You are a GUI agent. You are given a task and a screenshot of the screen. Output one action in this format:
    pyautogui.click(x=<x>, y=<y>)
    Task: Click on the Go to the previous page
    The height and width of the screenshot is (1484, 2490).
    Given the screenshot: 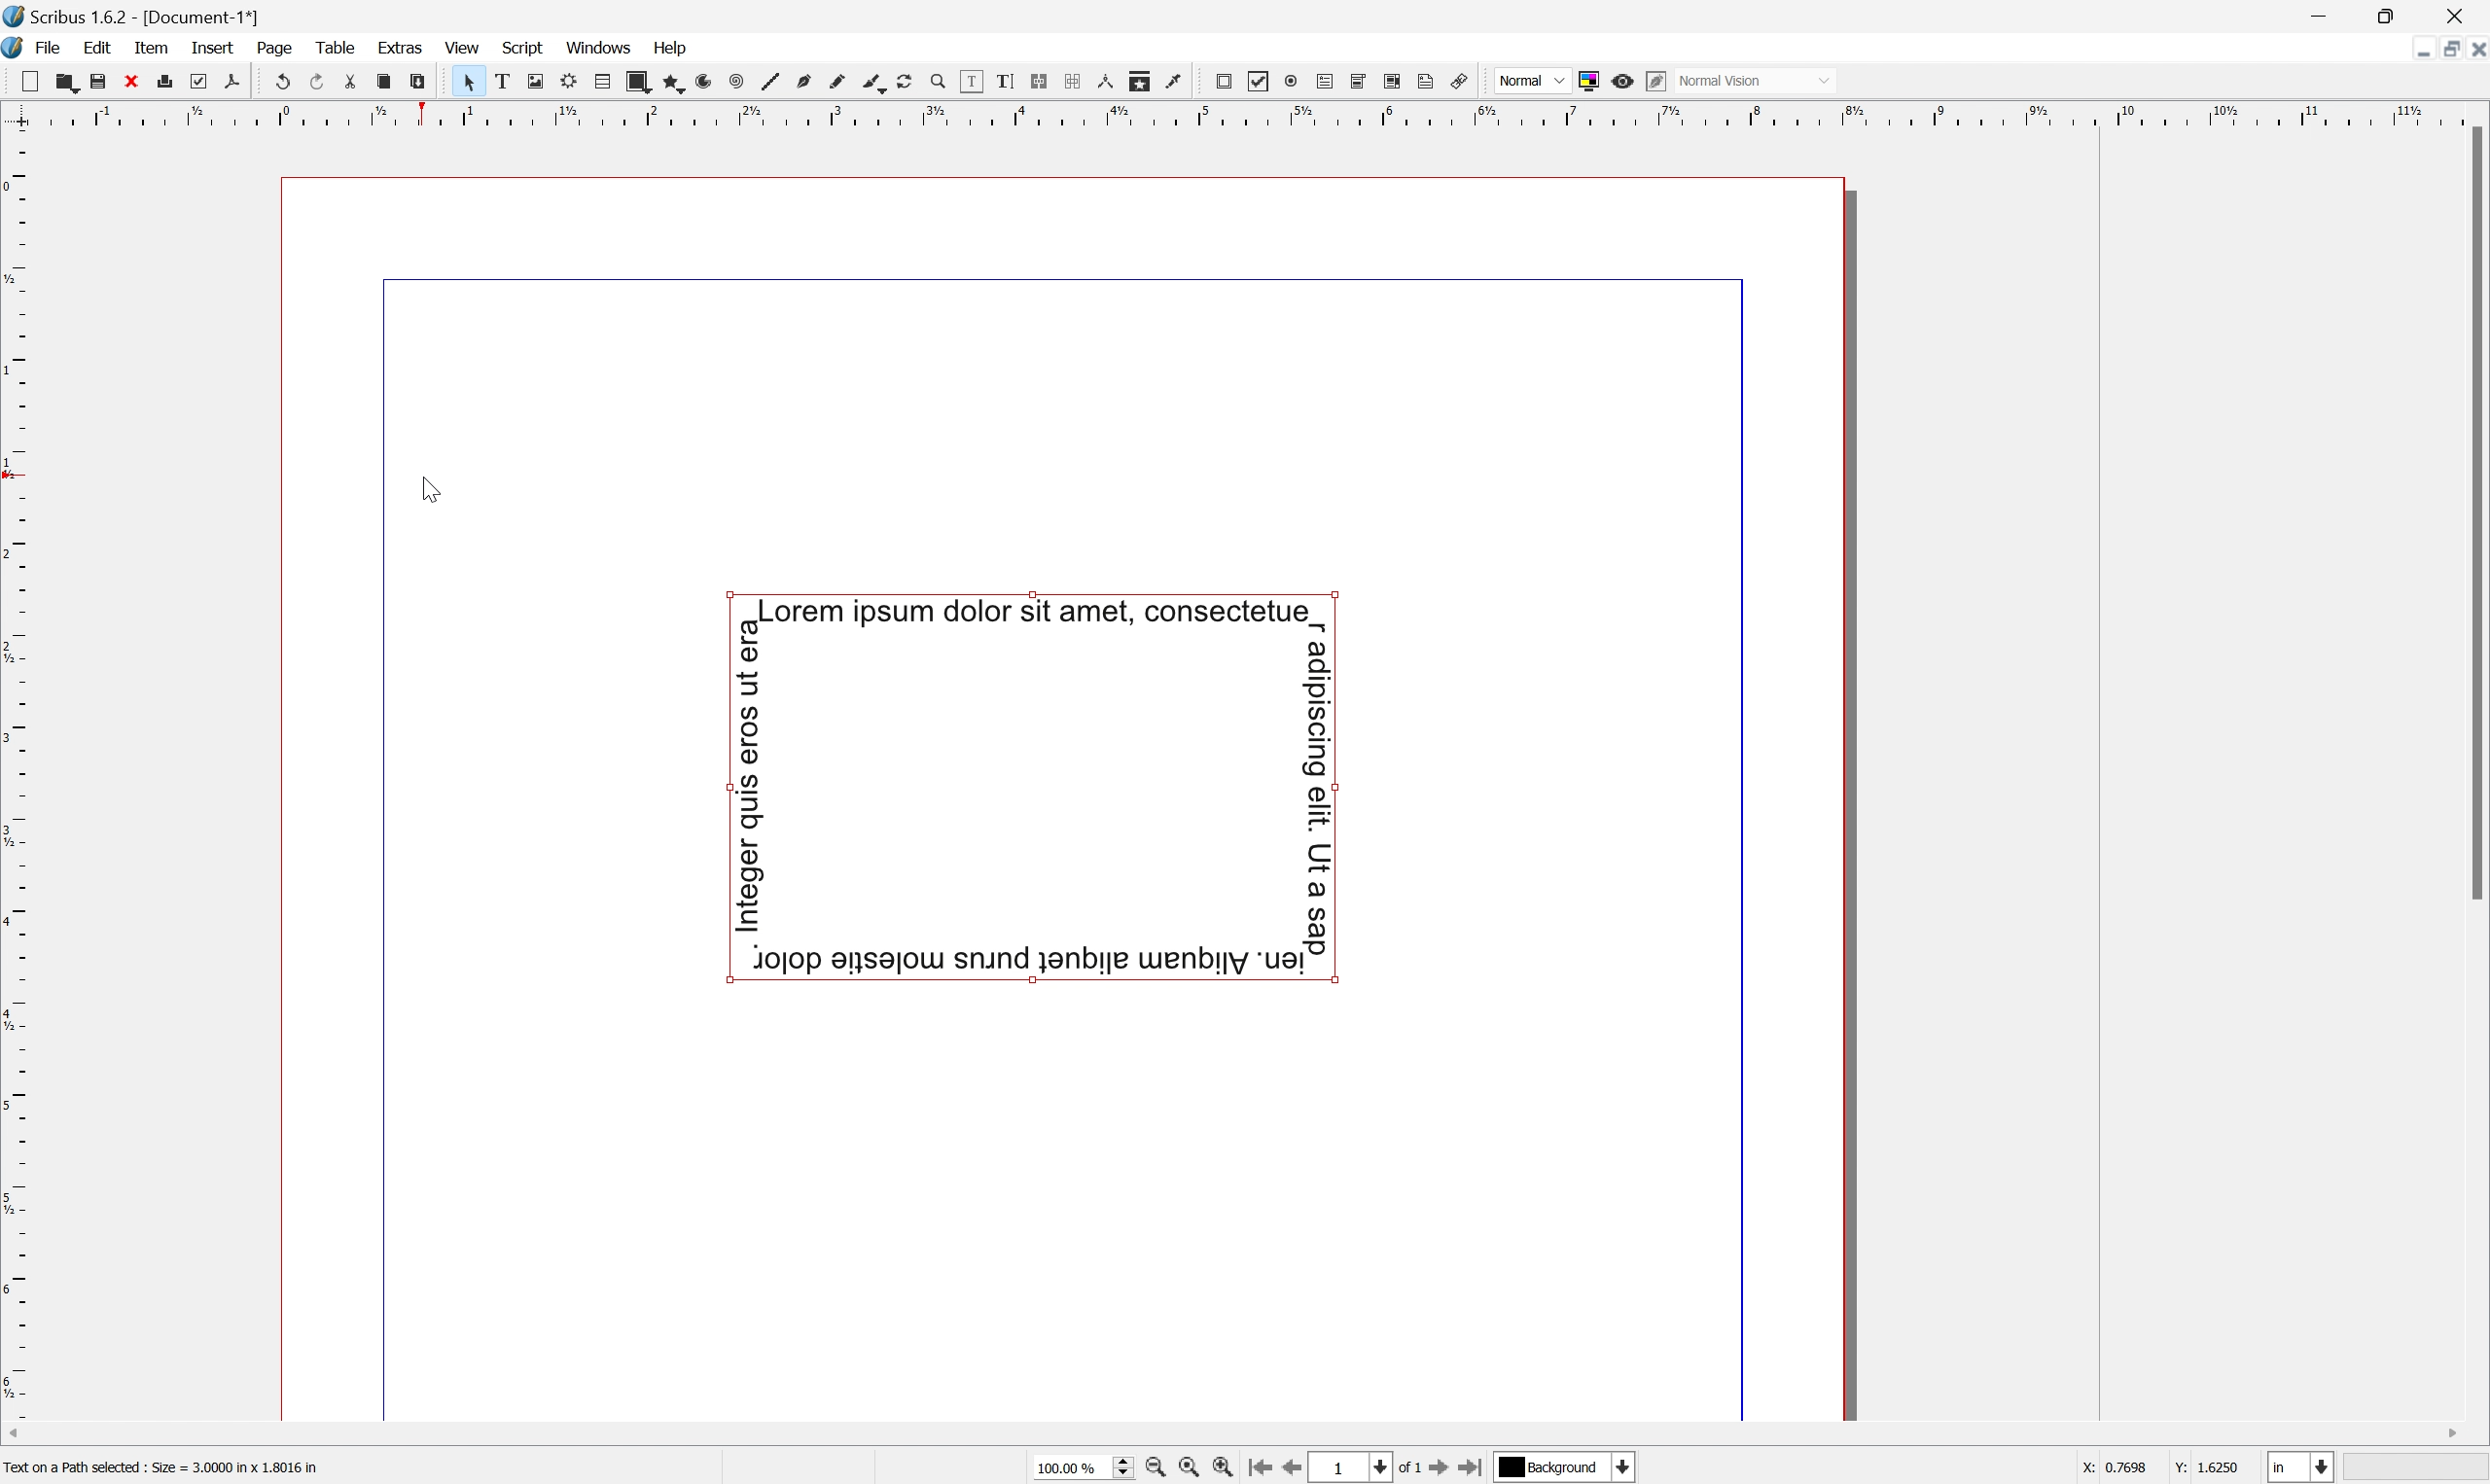 What is the action you would take?
    pyautogui.click(x=1298, y=1467)
    